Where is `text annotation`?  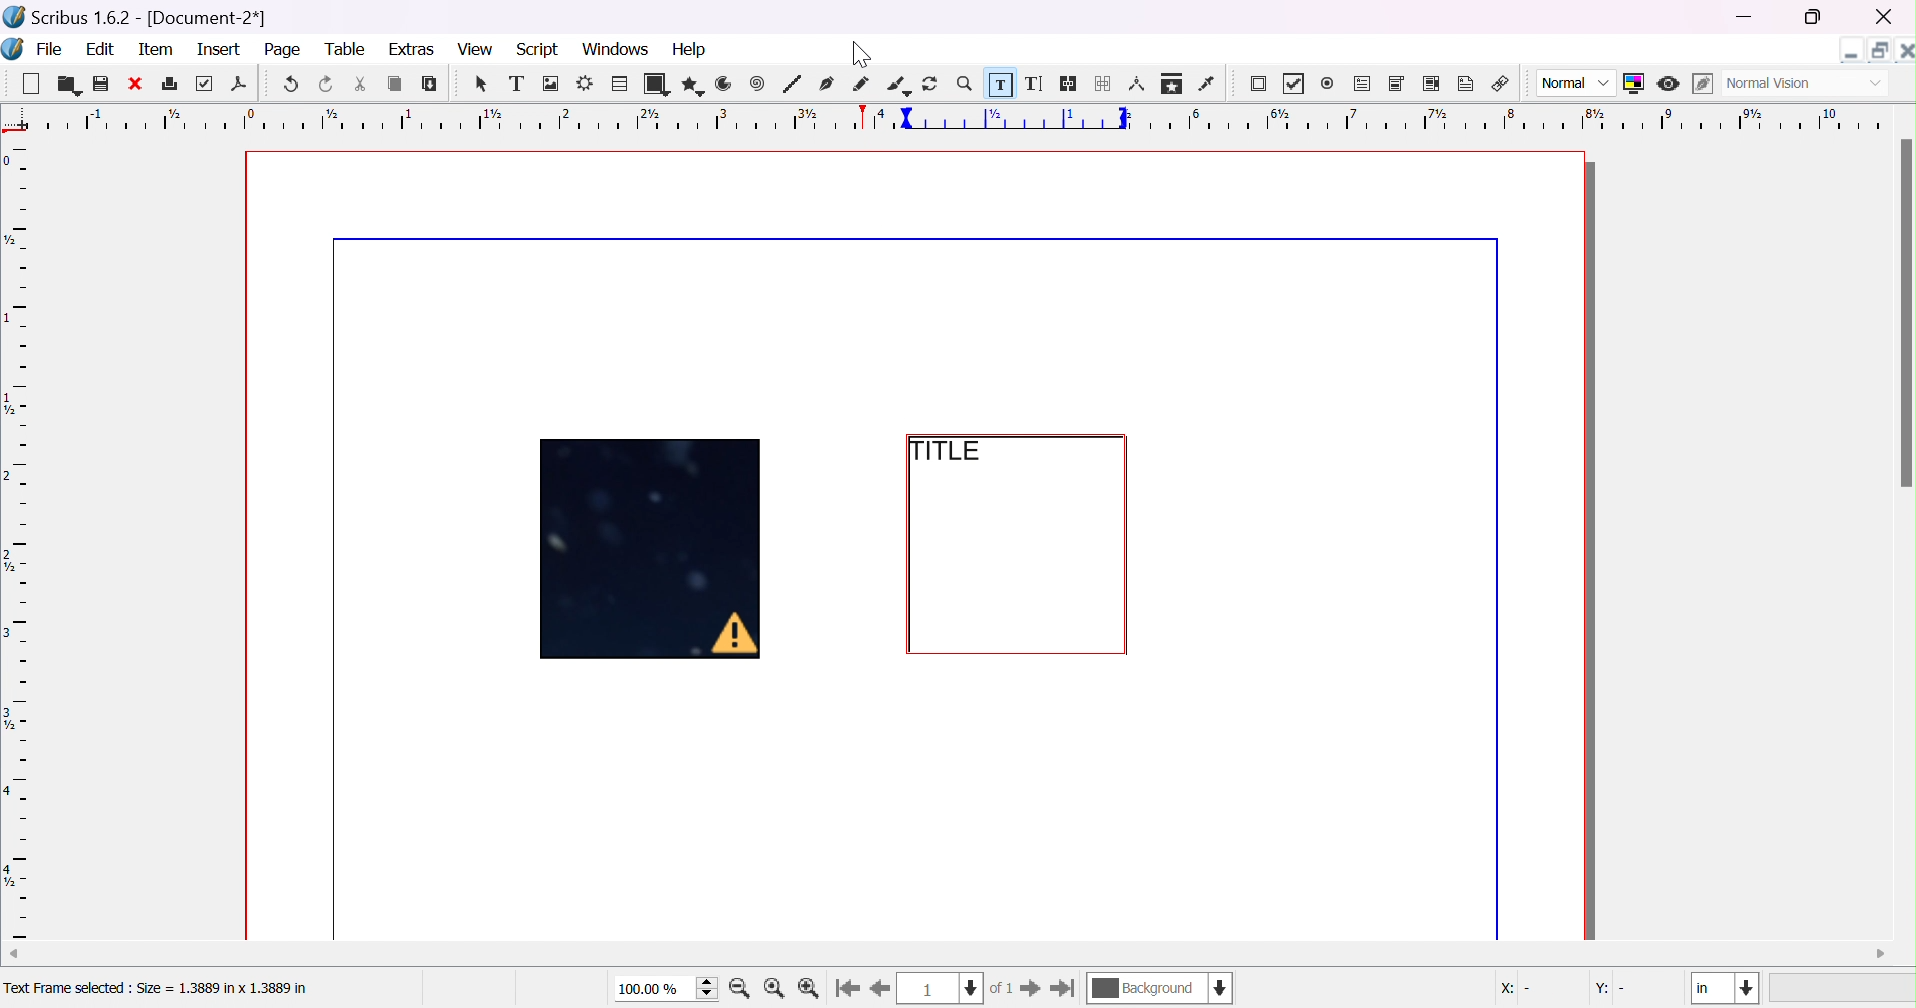 text annotation is located at coordinates (1467, 81).